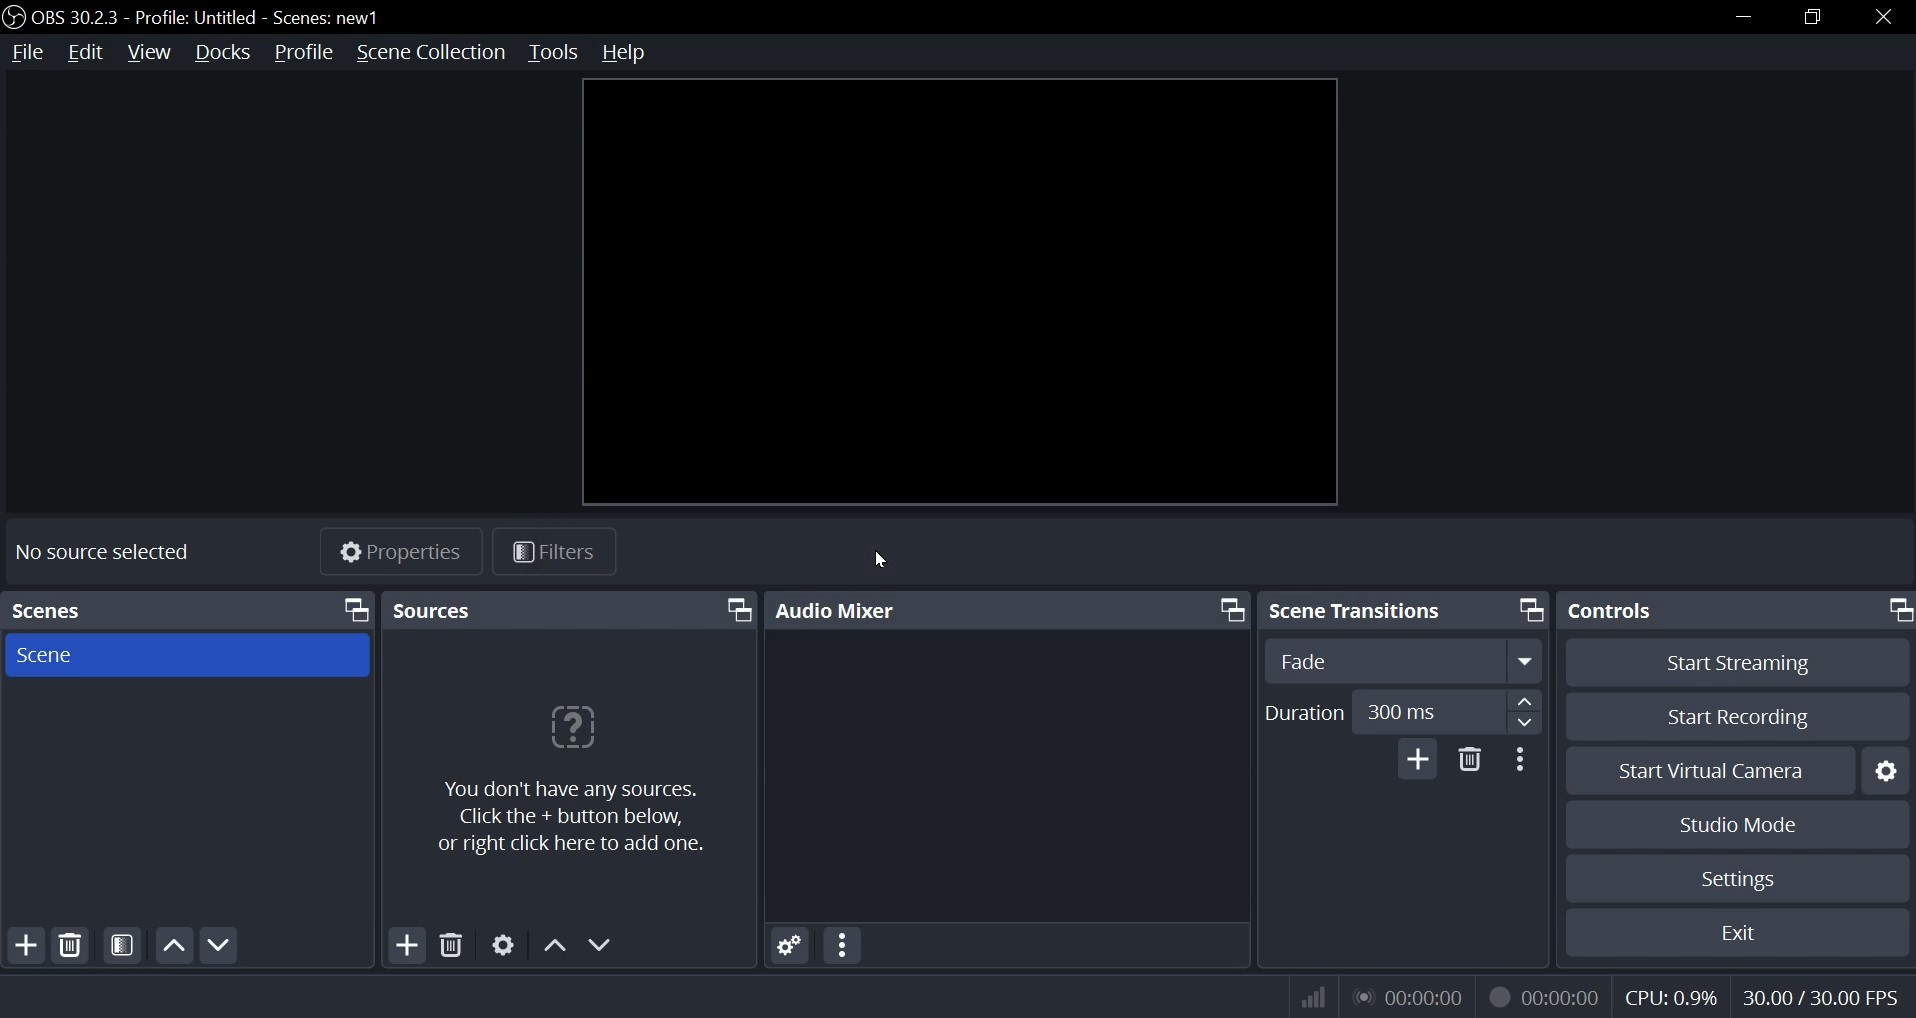 Image resolution: width=1916 pixels, height=1018 pixels. What do you see at coordinates (602, 945) in the screenshot?
I see `down` at bounding box center [602, 945].